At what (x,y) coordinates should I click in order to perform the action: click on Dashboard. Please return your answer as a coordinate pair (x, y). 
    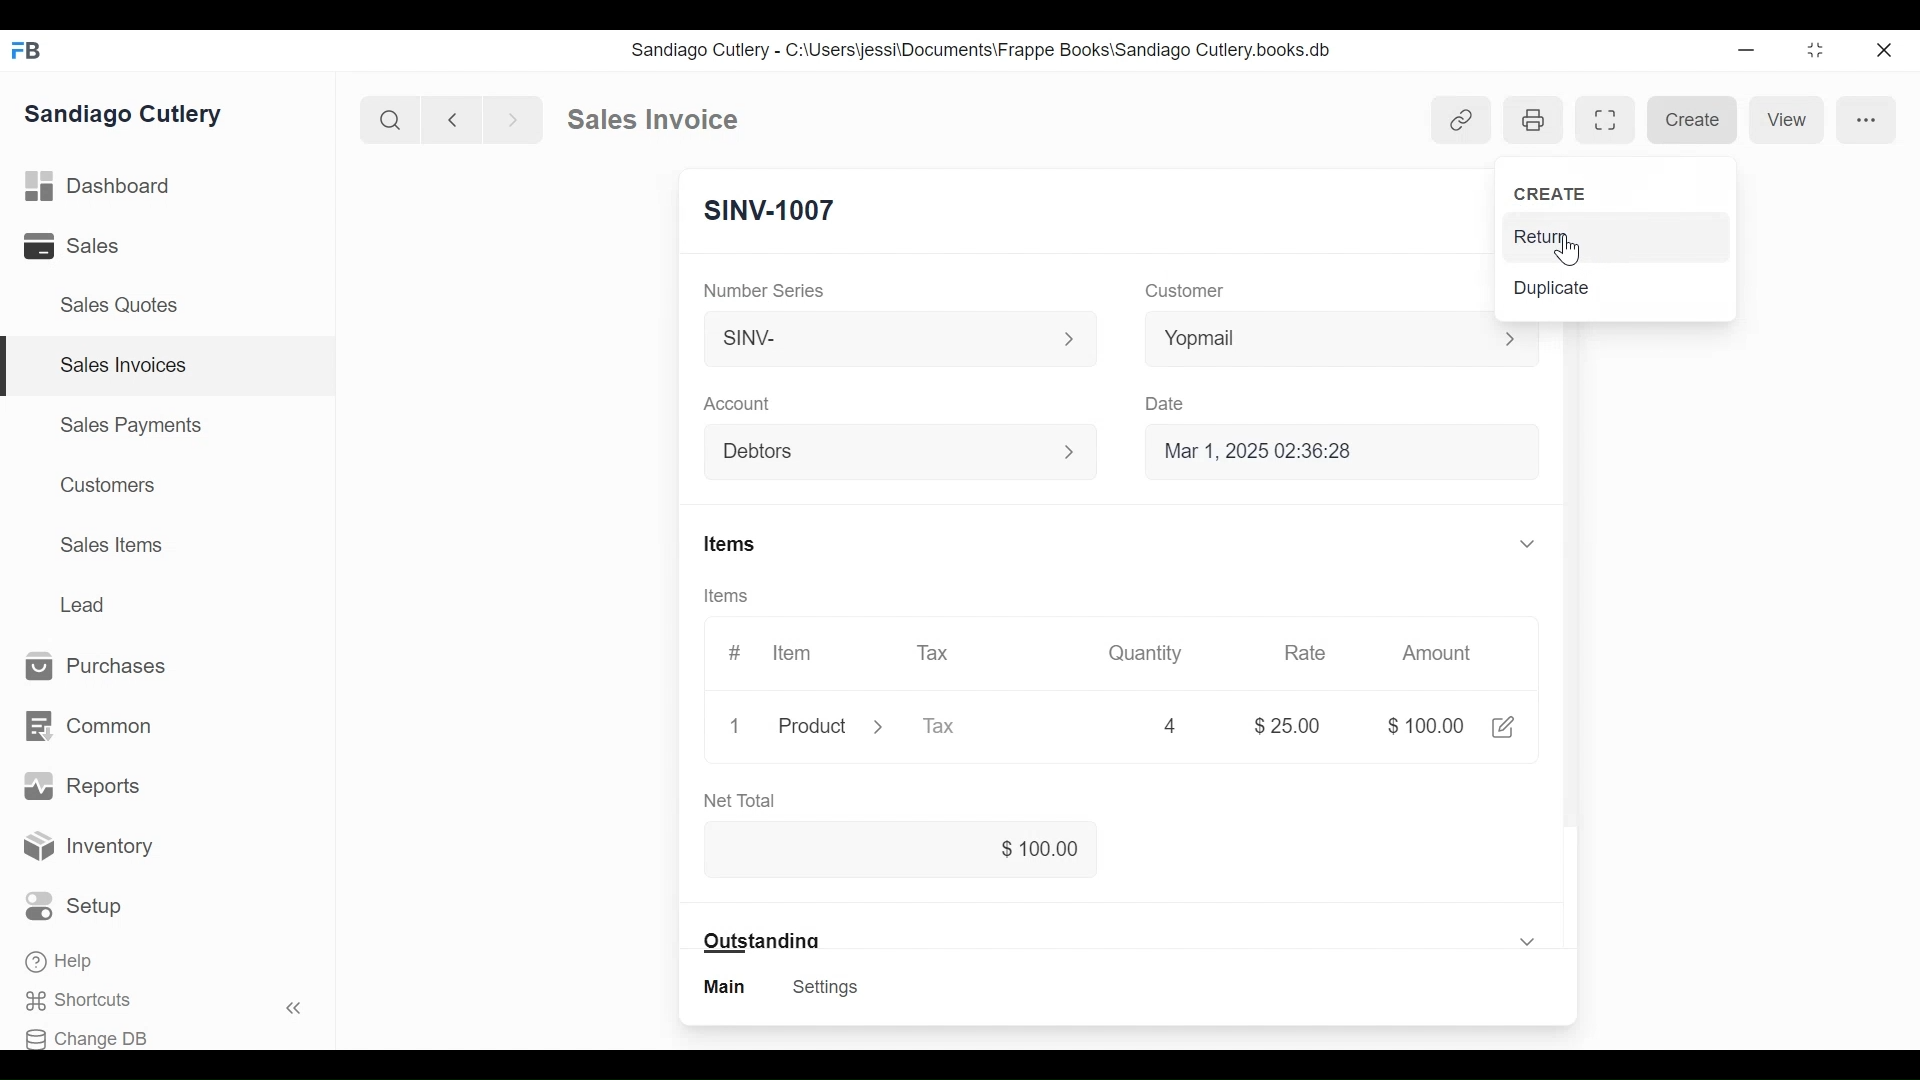
    Looking at the image, I should click on (97, 186).